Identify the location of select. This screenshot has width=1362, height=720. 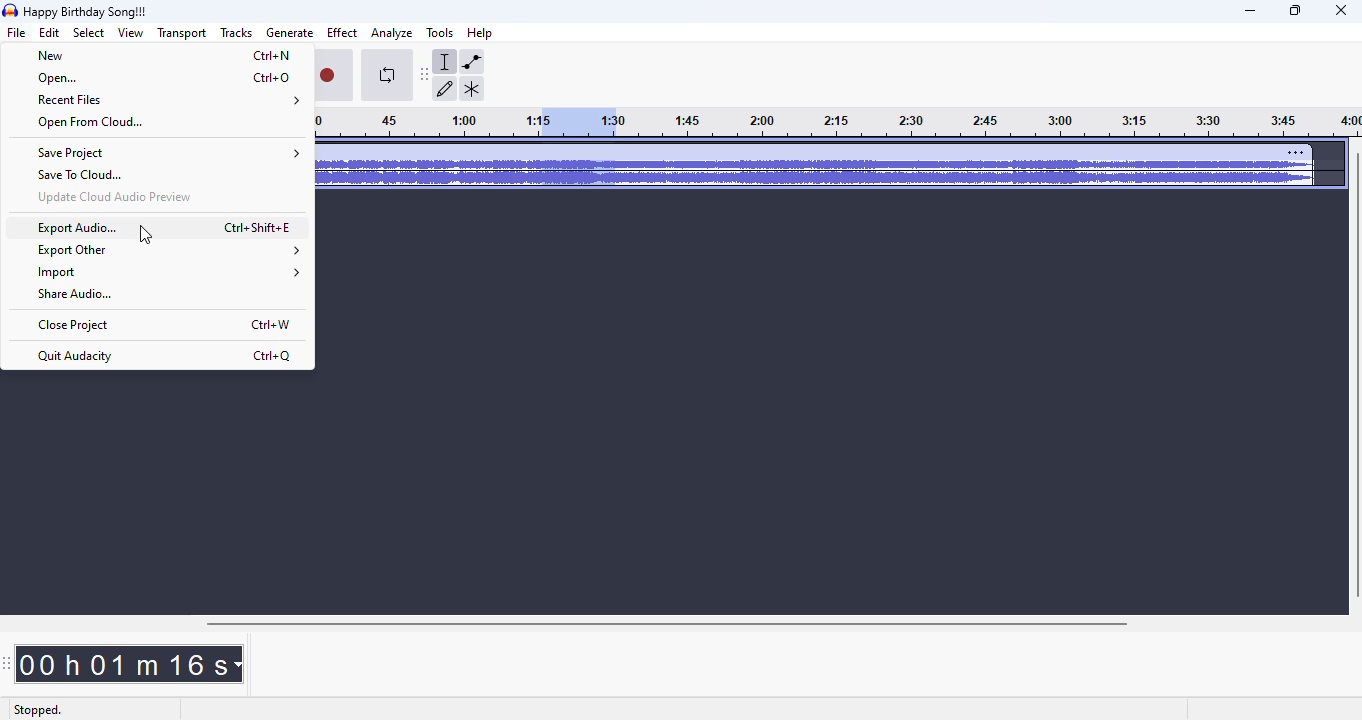
(89, 33).